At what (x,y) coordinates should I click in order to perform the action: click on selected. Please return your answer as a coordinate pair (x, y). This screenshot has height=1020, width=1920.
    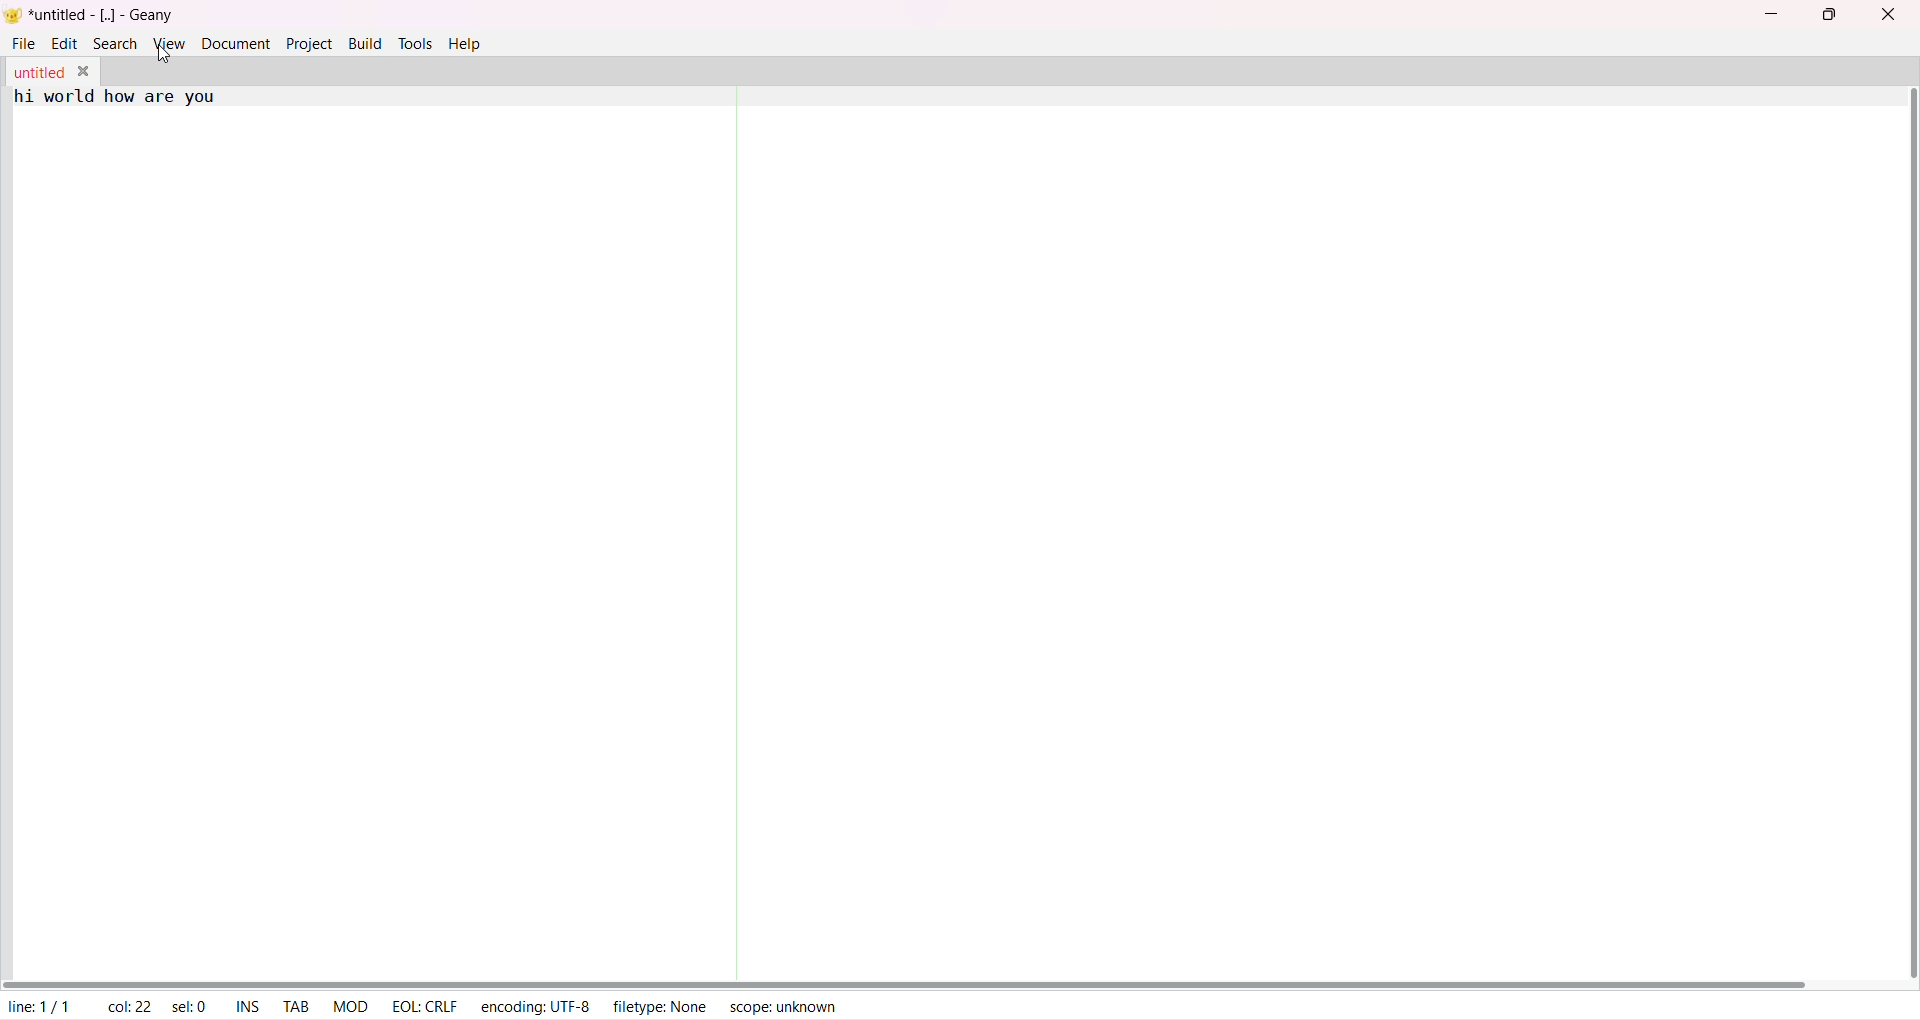
    Looking at the image, I should click on (191, 1003).